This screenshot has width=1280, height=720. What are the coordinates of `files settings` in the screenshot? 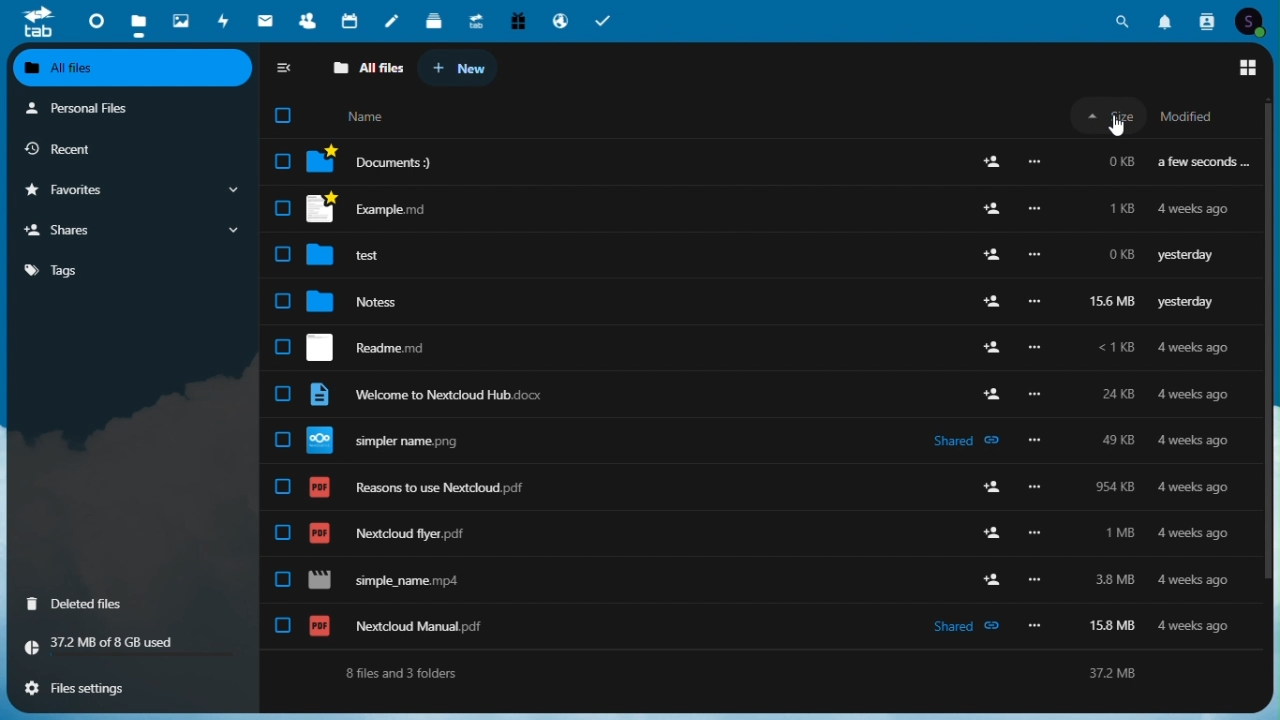 It's located at (135, 691).